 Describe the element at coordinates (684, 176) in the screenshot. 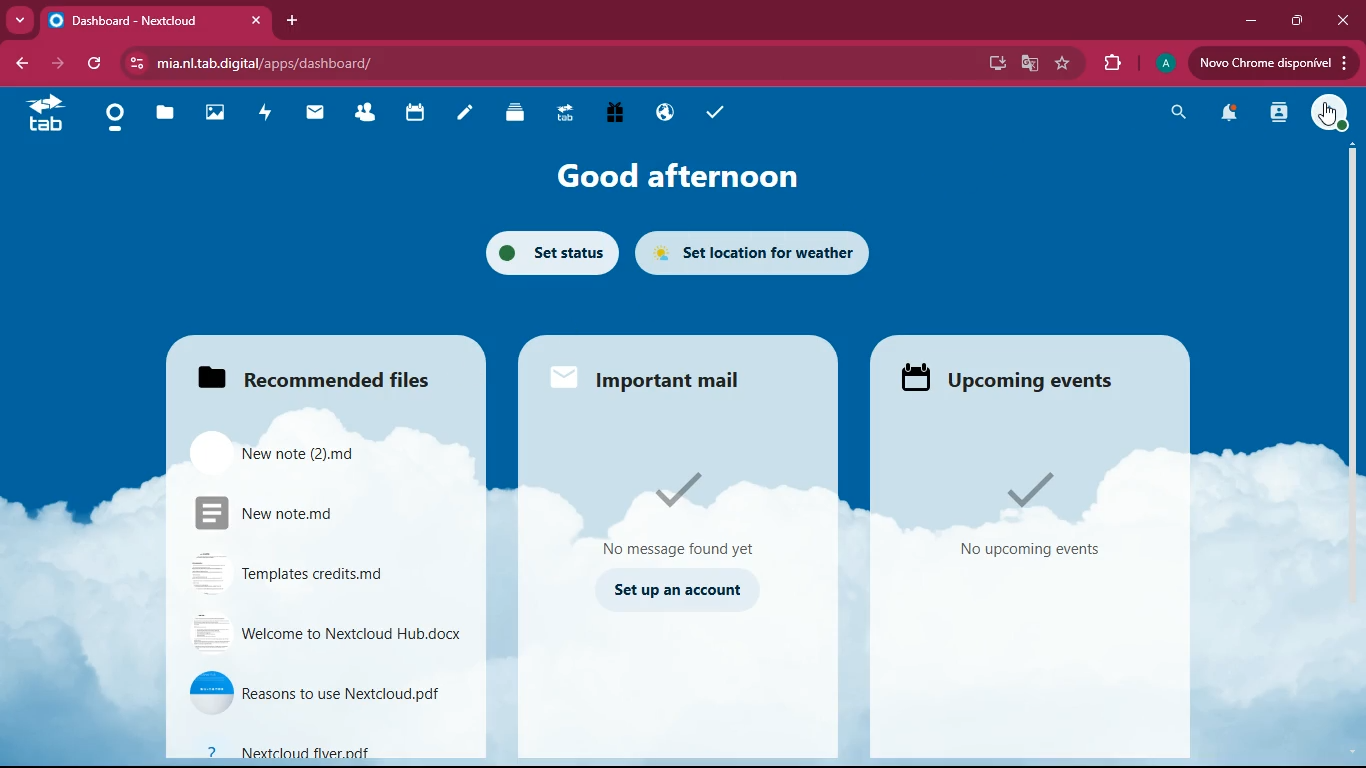

I see `good afternoon` at that location.